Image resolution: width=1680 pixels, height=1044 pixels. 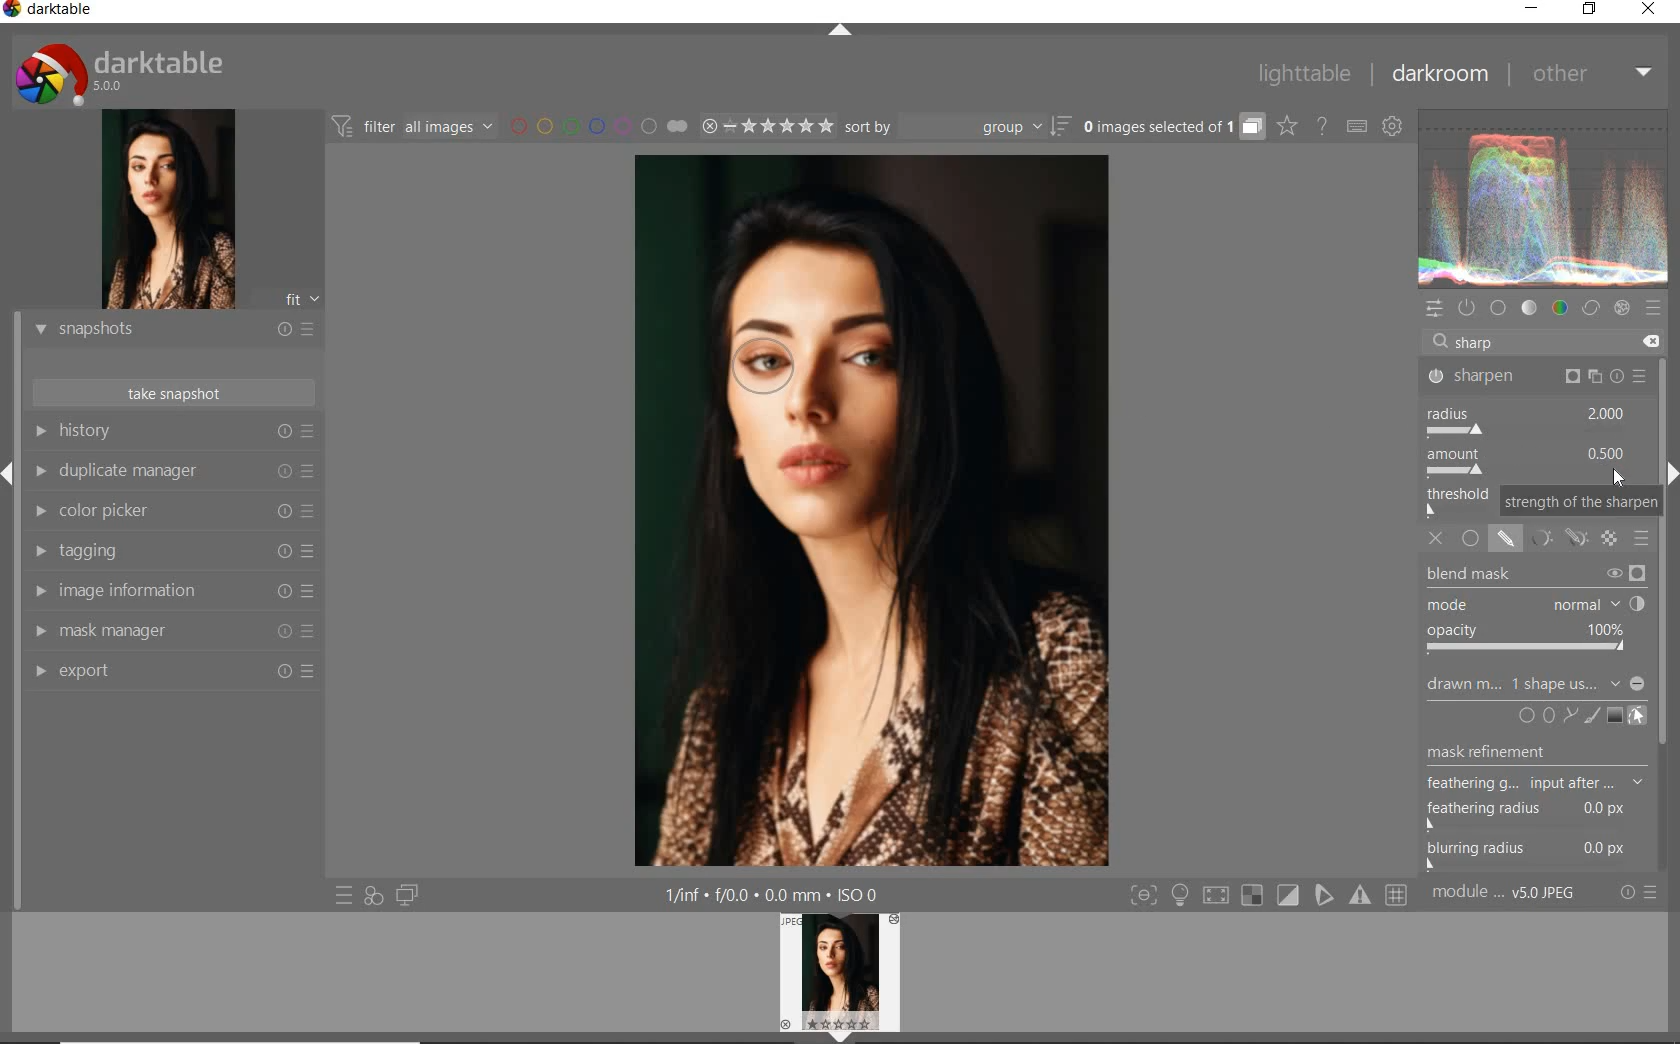 I want to click on restore, so click(x=1591, y=12).